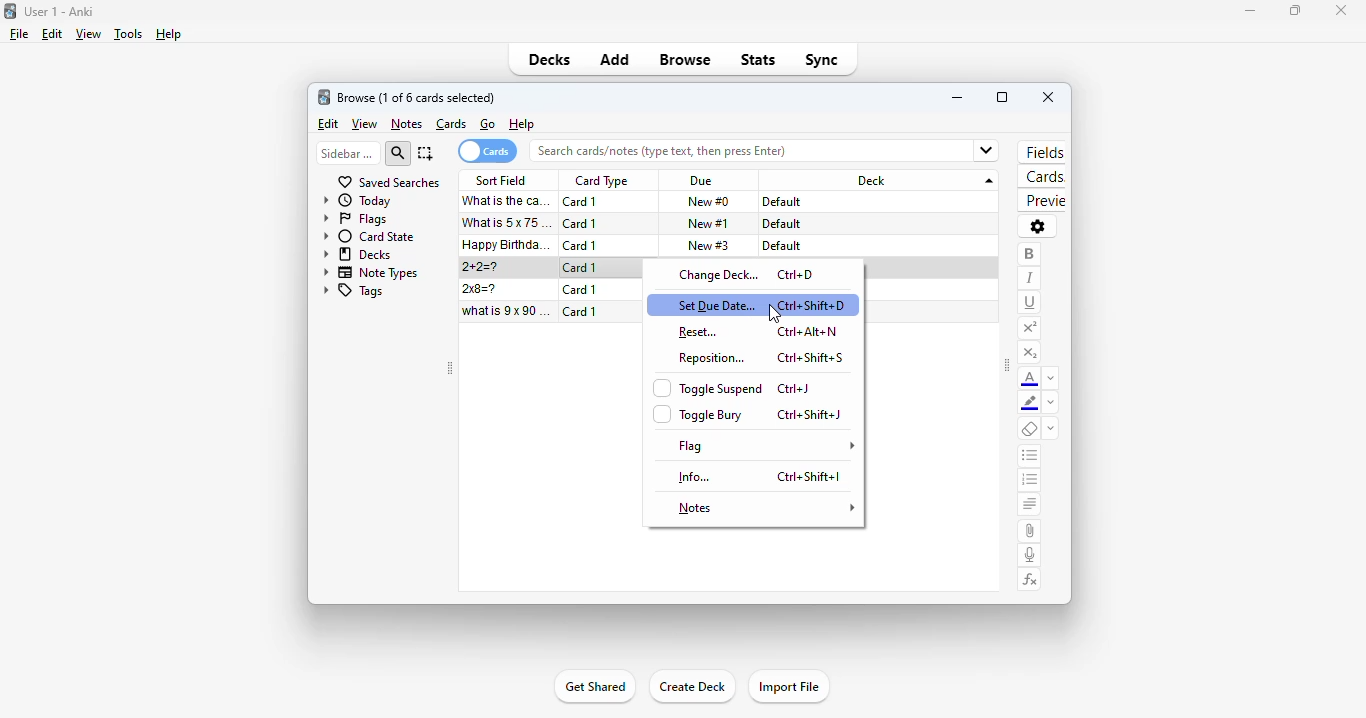  What do you see at coordinates (1030, 482) in the screenshot?
I see `ordered list` at bounding box center [1030, 482].